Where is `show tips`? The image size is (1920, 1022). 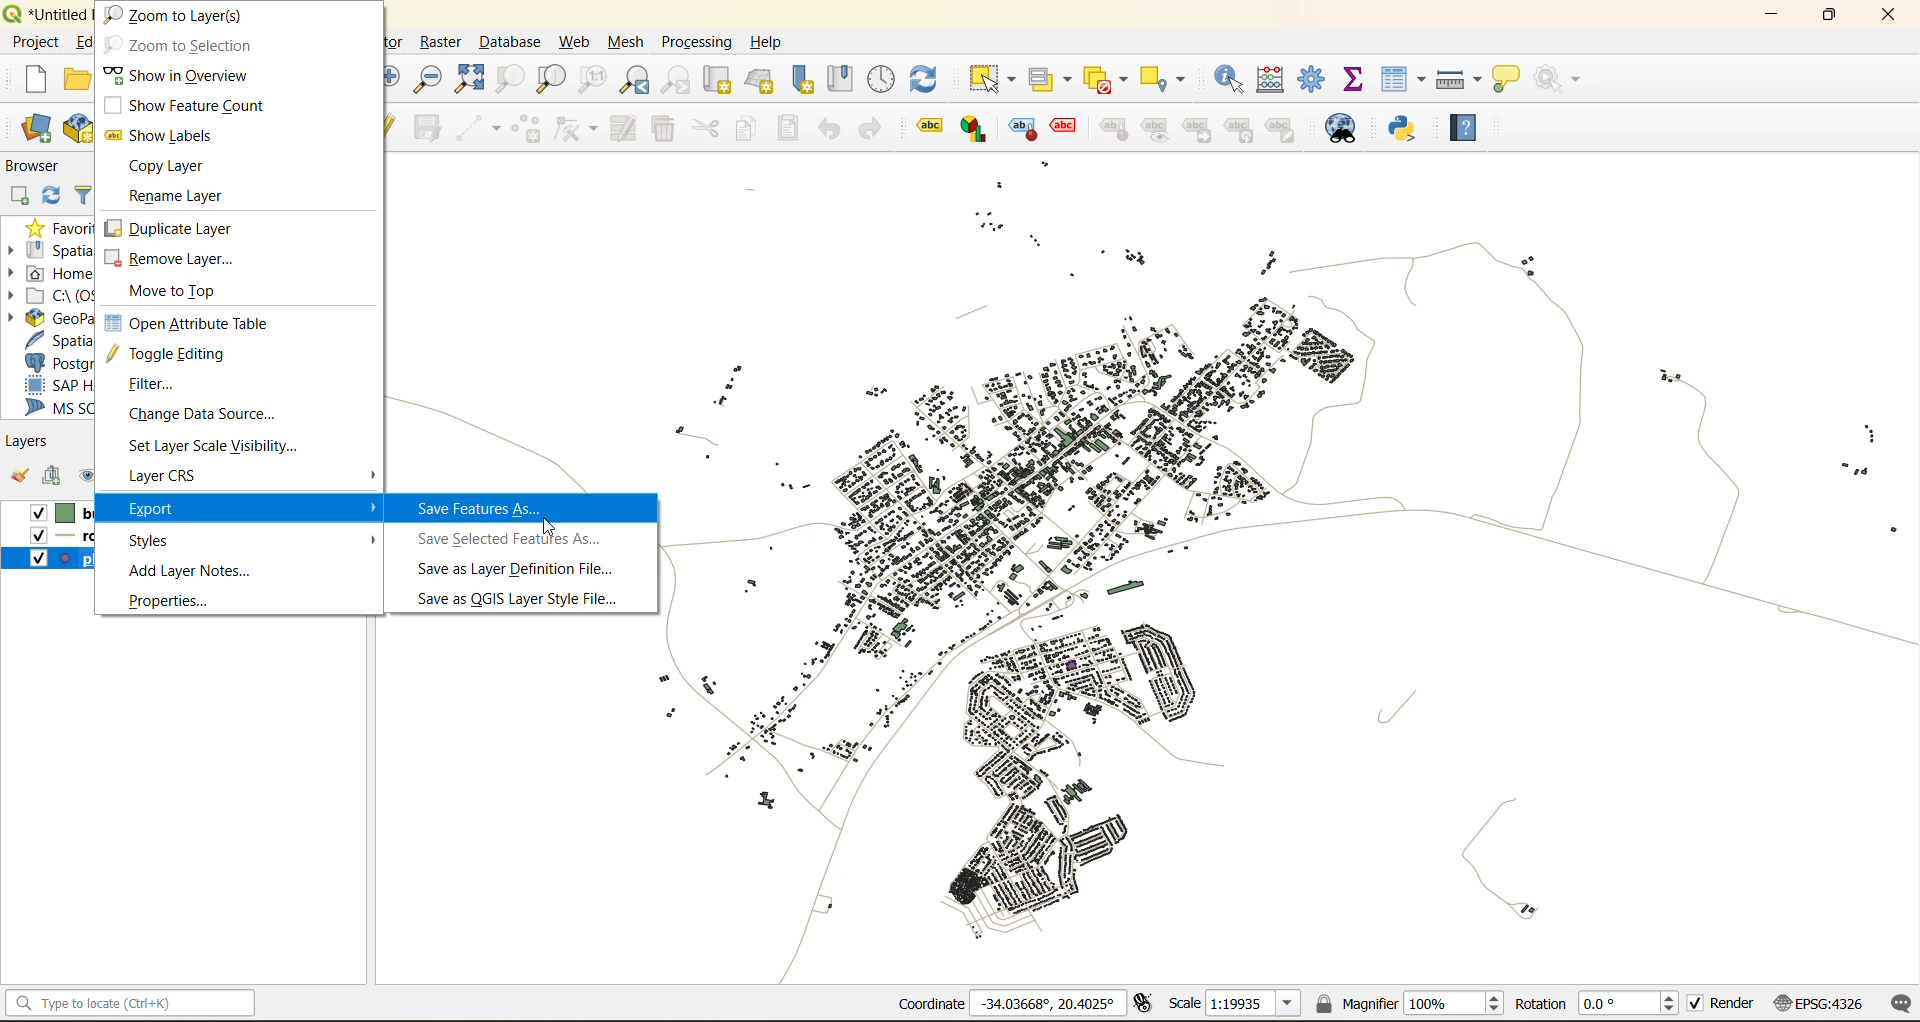 show tips is located at coordinates (1511, 80).